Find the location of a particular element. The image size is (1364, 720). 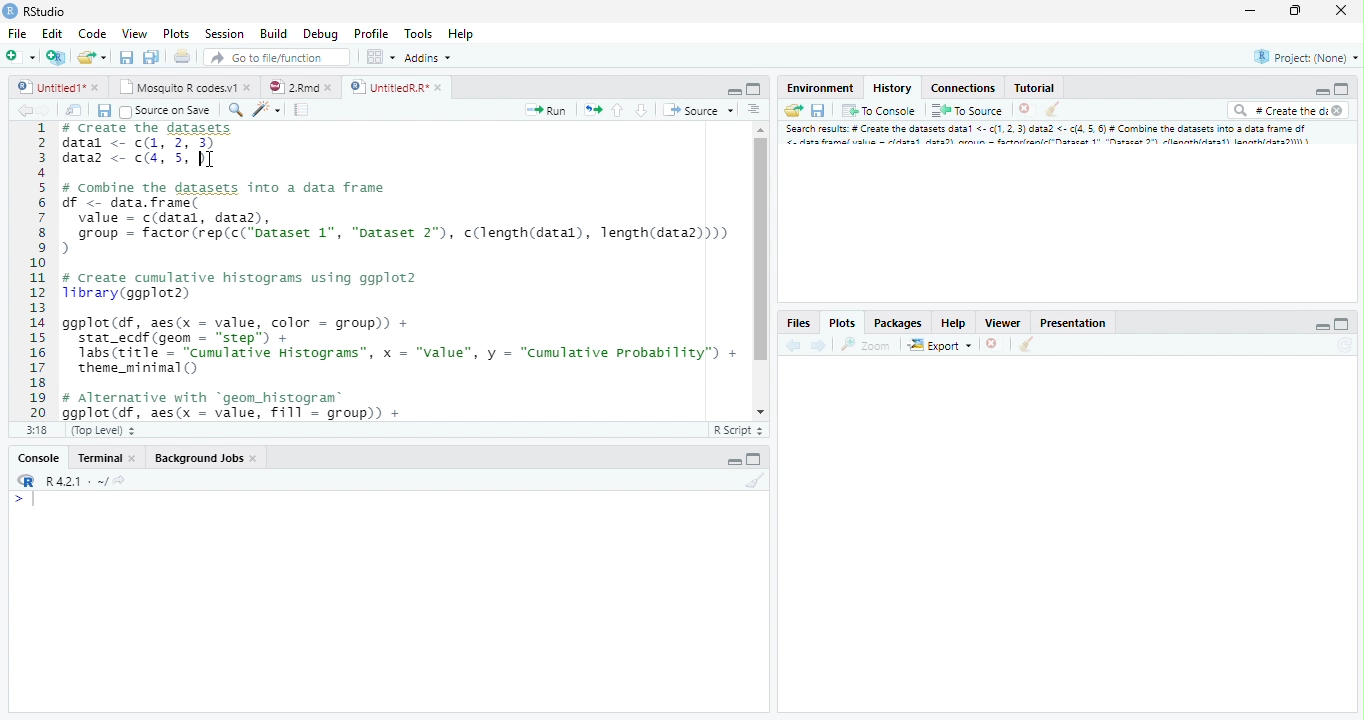

Create a project is located at coordinates (56, 55).